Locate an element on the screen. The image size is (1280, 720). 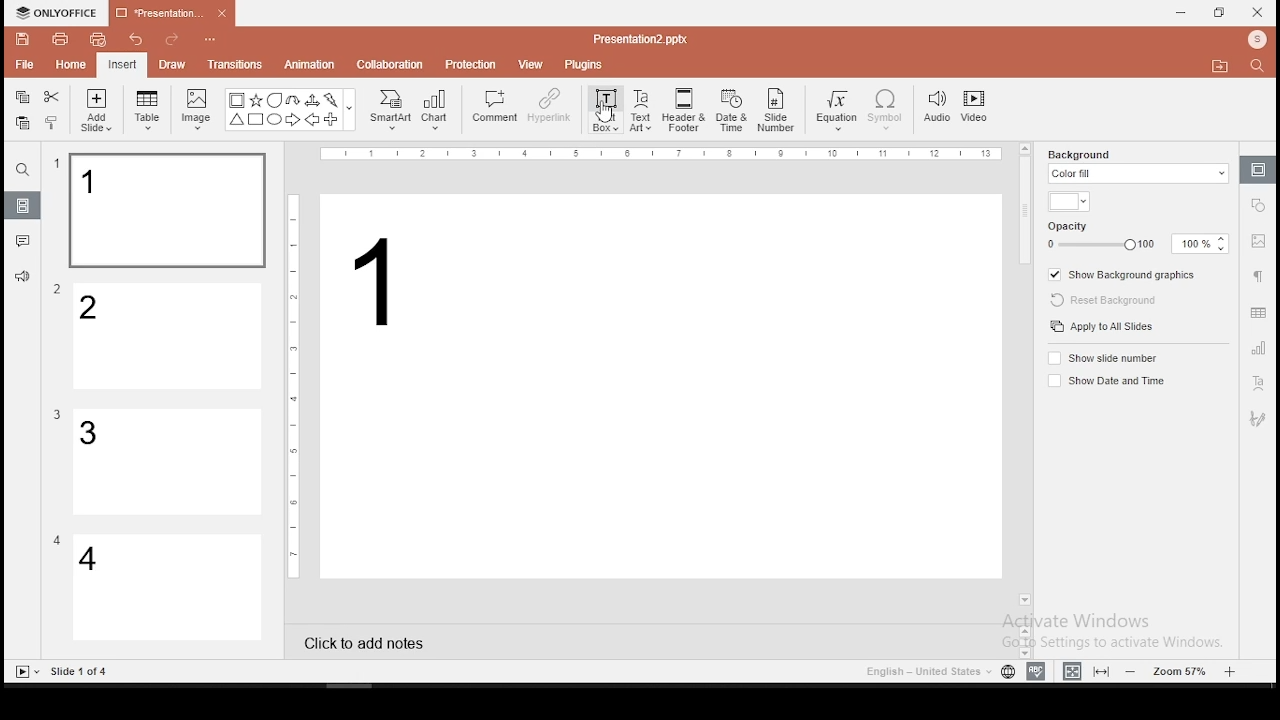
reset background is located at coordinates (1101, 301).